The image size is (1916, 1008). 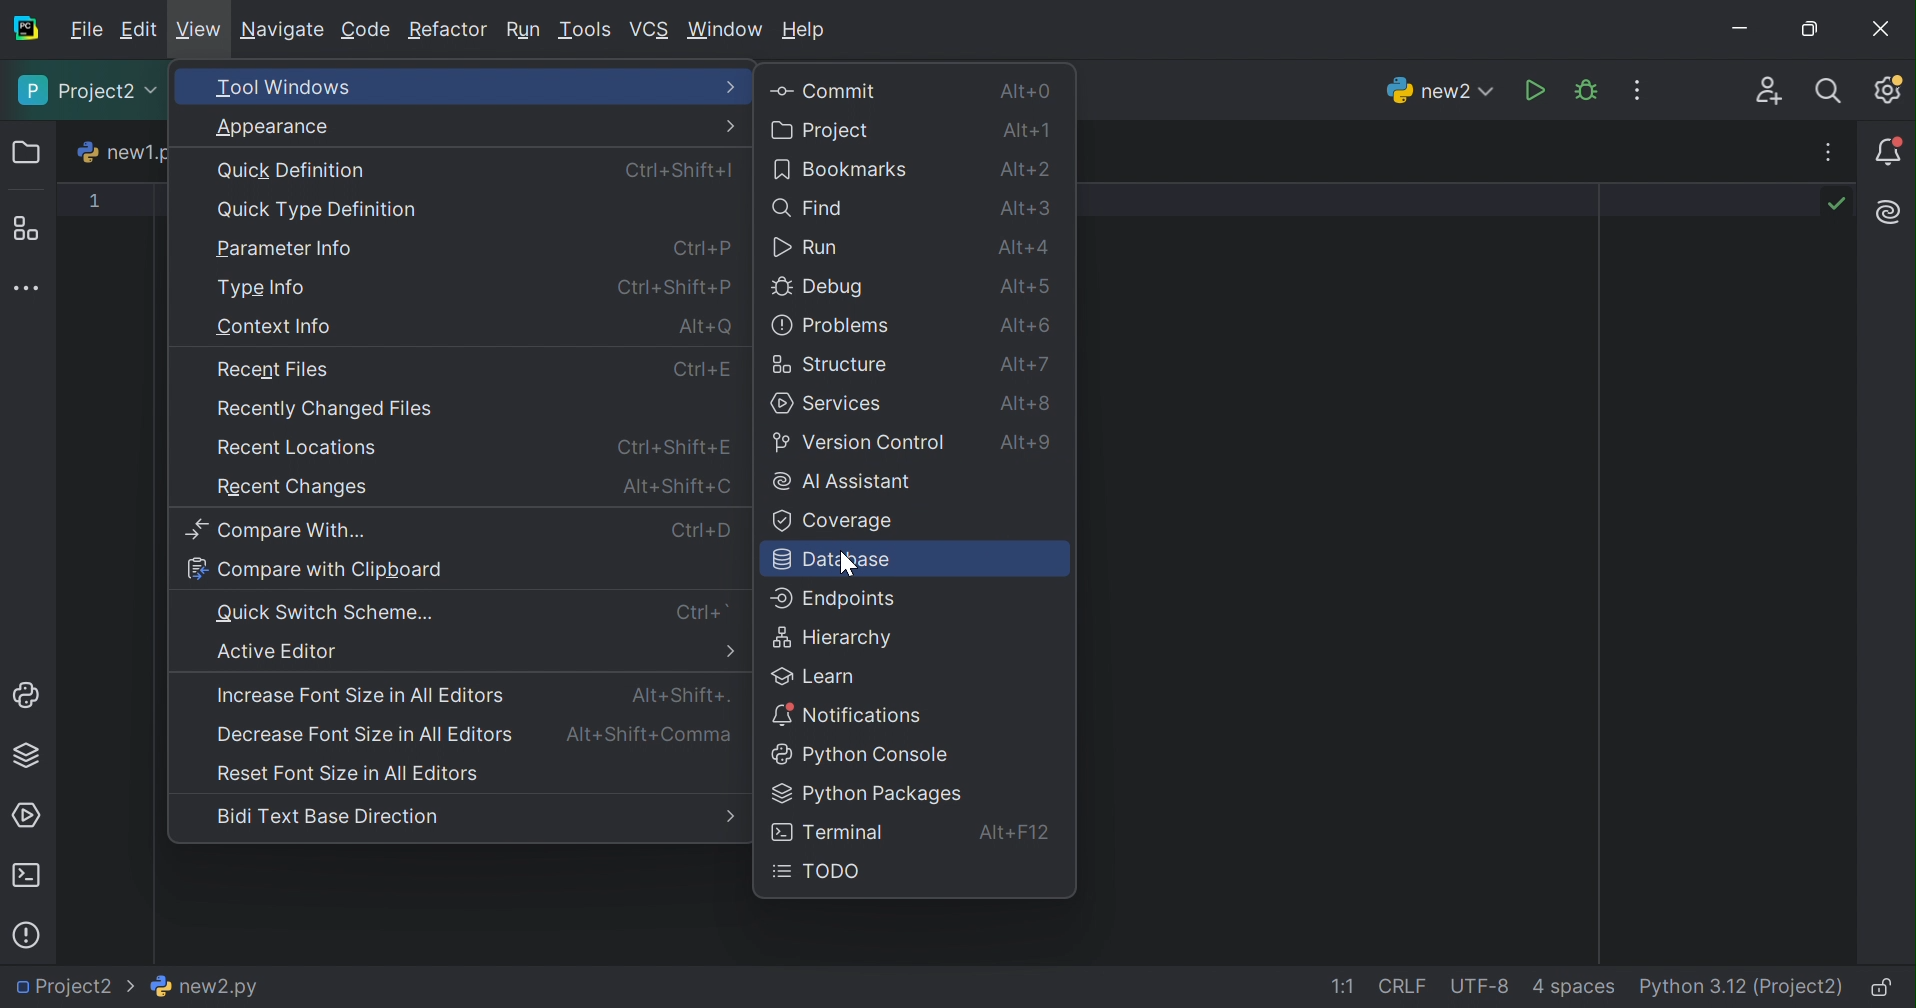 What do you see at coordinates (1029, 205) in the screenshot?
I see `Alt+3` at bounding box center [1029, 205].